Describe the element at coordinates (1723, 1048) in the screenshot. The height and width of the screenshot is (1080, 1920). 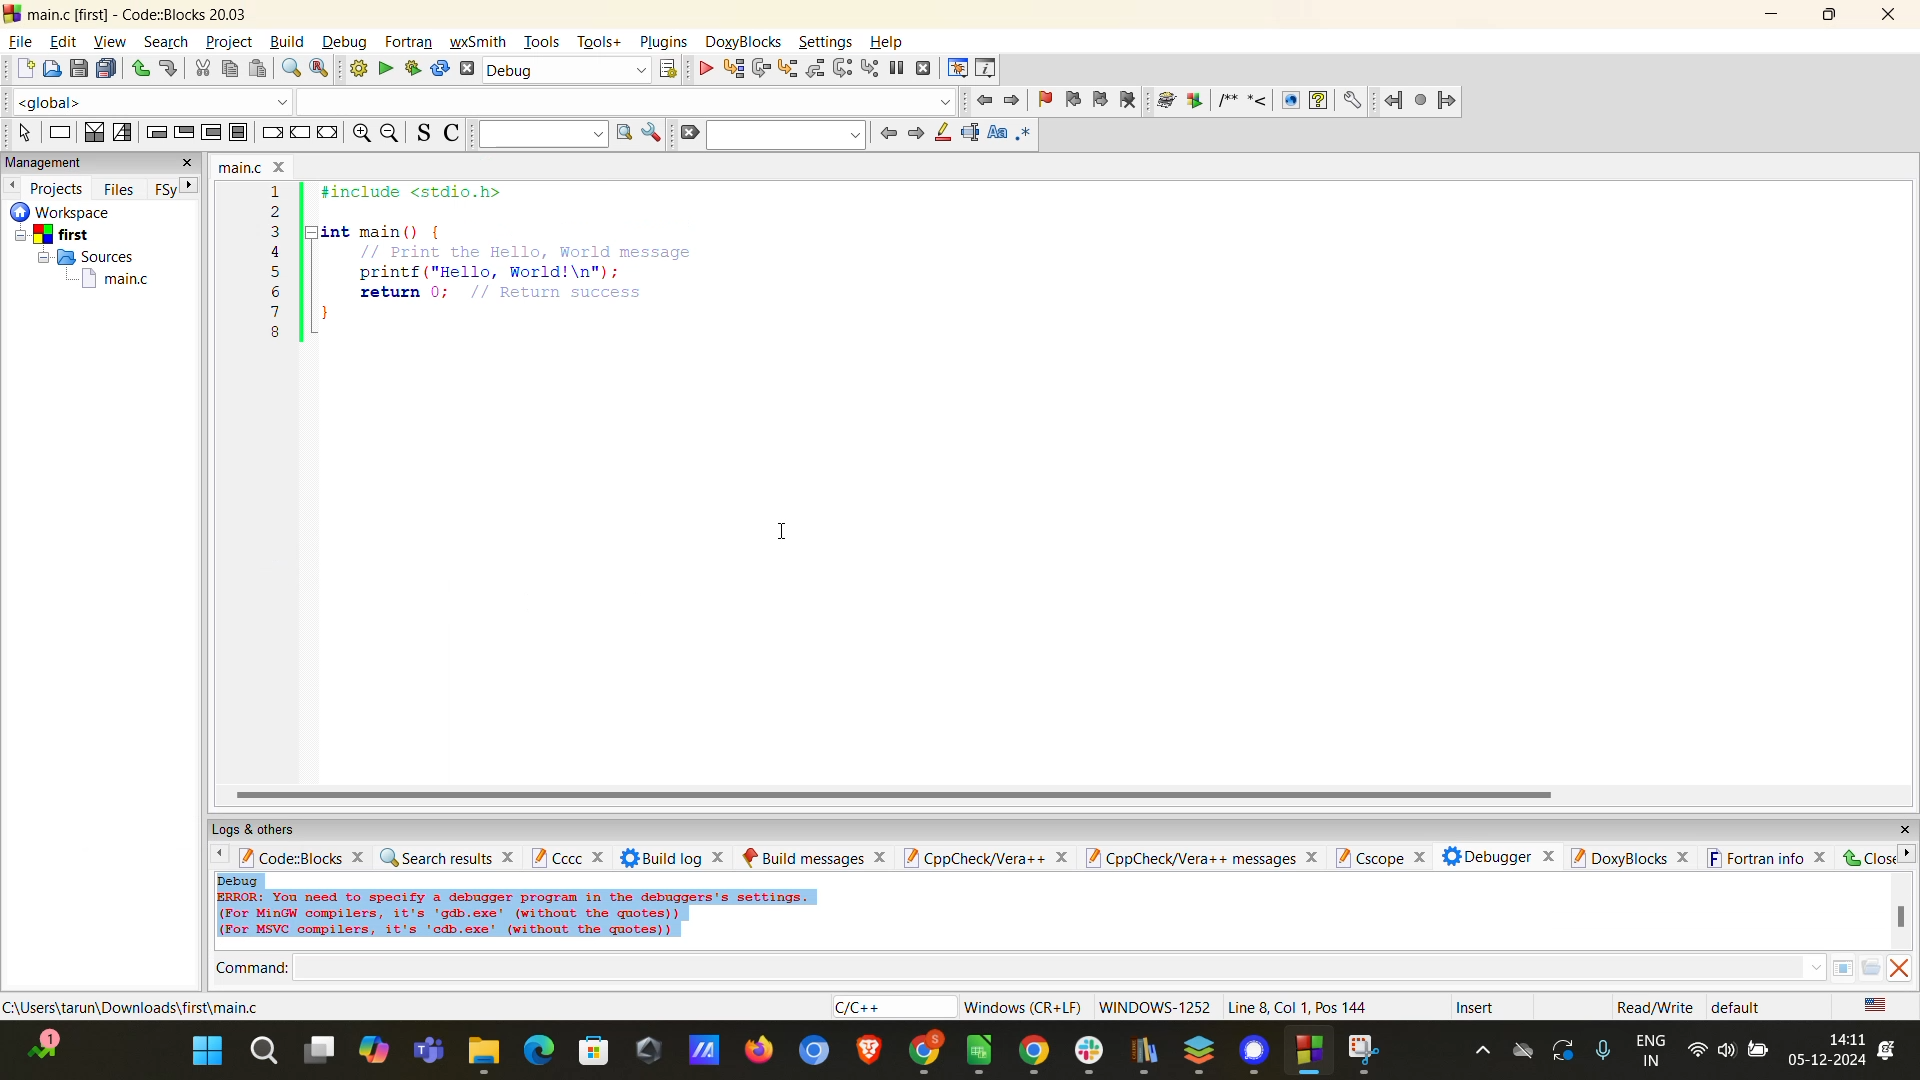
I see `volume` at that location.